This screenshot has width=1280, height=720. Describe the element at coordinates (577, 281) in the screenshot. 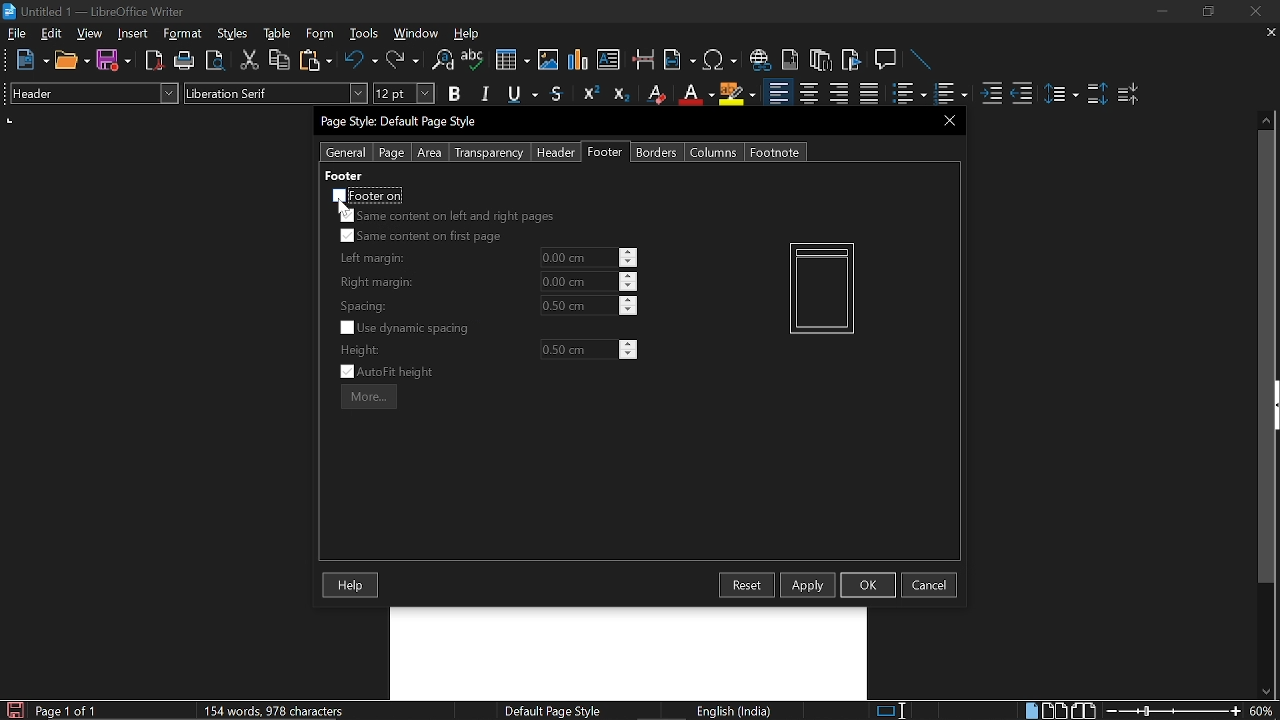

I see `current right margin` at that location.